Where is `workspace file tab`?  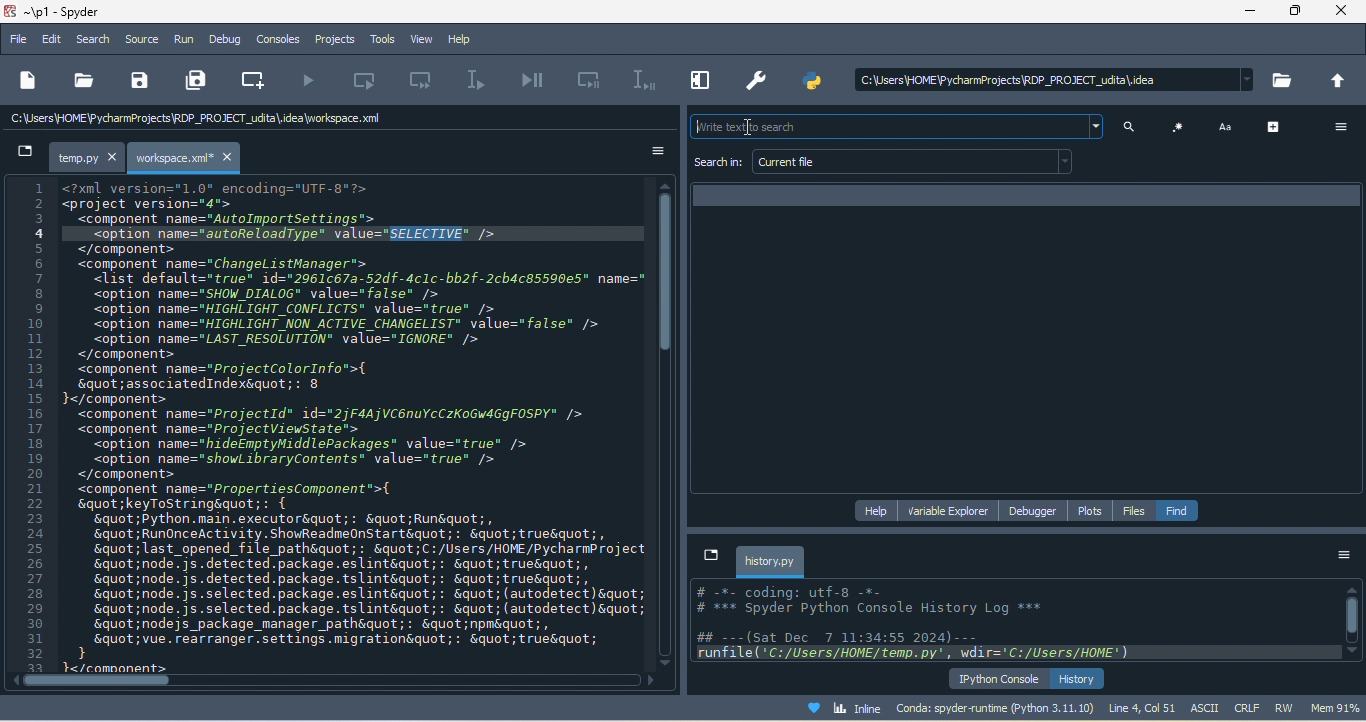
workspace file tab is located at coordinates (187, 158).